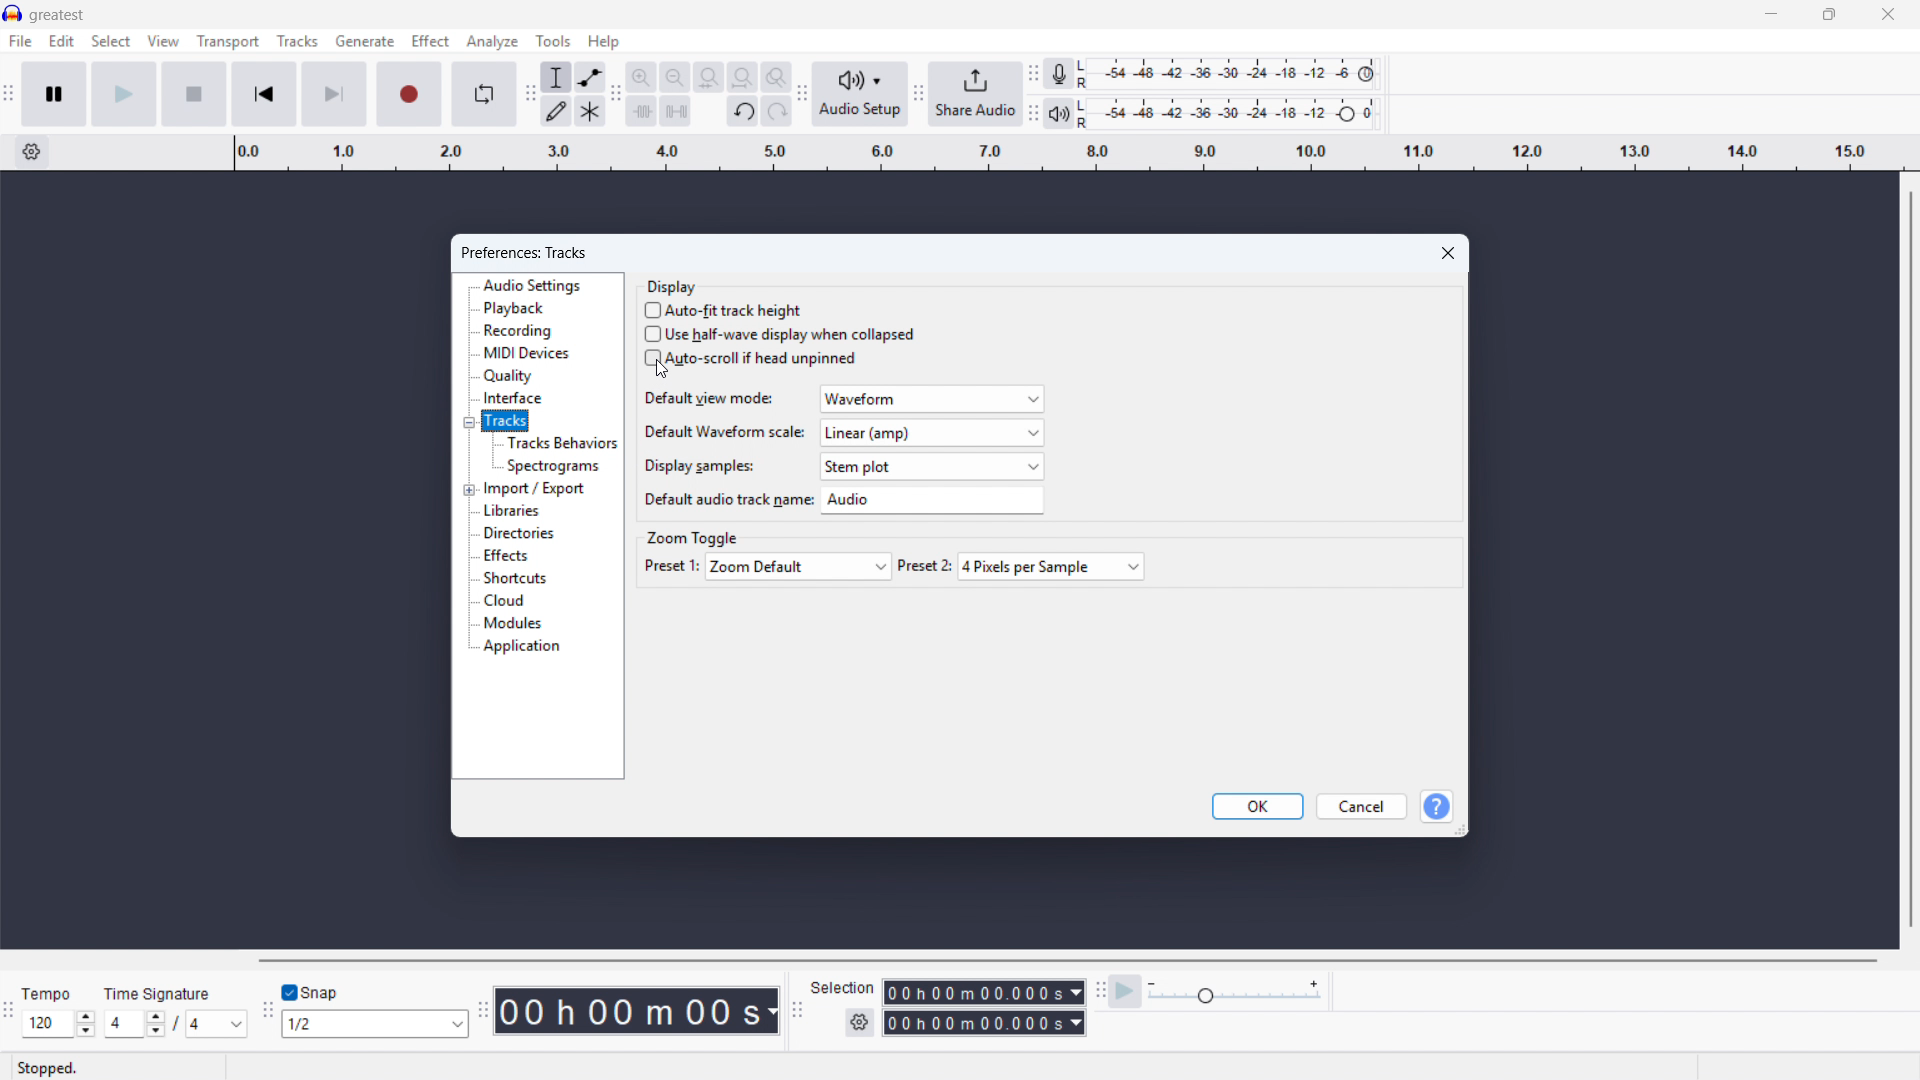 The width and height of the screenshot is (1920, 1080). What do you see at coordinates (927, 565) in the screenshot?
I see `preset 2` at bounding box center [927, 565].